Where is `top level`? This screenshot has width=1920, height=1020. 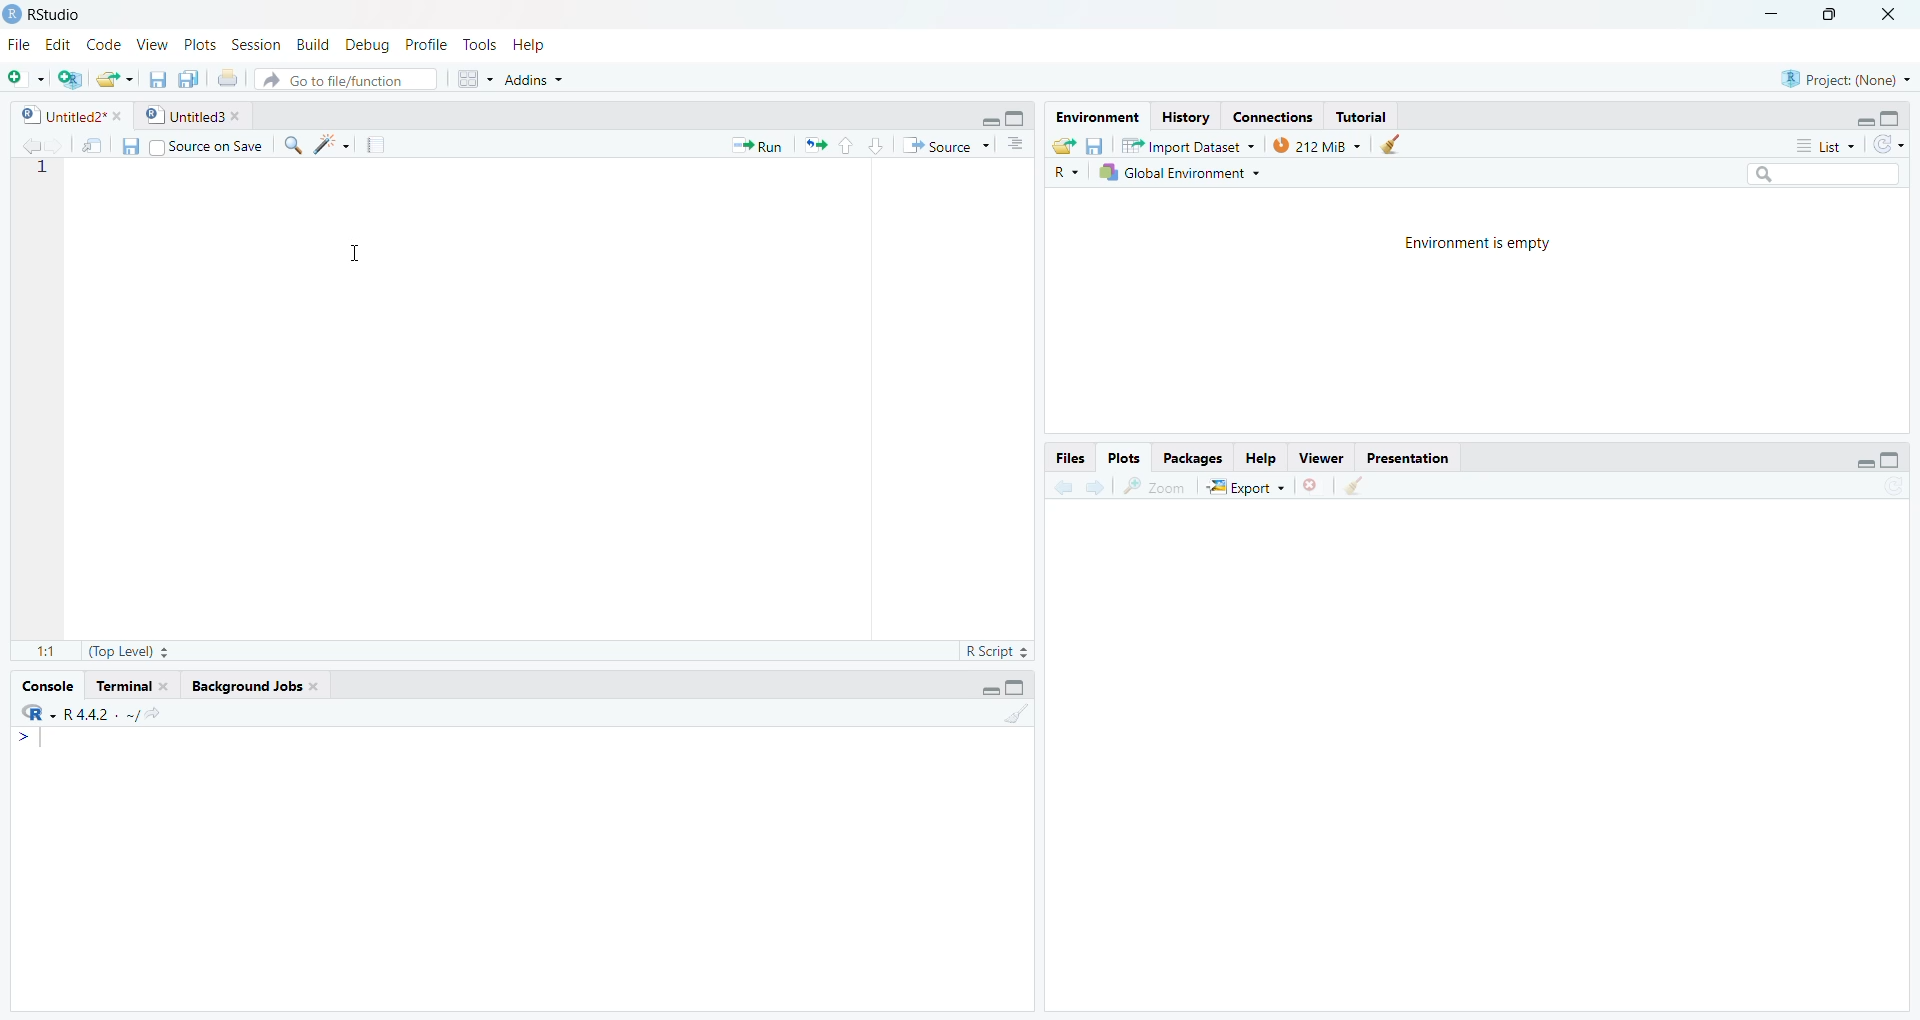 top level is located at coordinates (130, 650).